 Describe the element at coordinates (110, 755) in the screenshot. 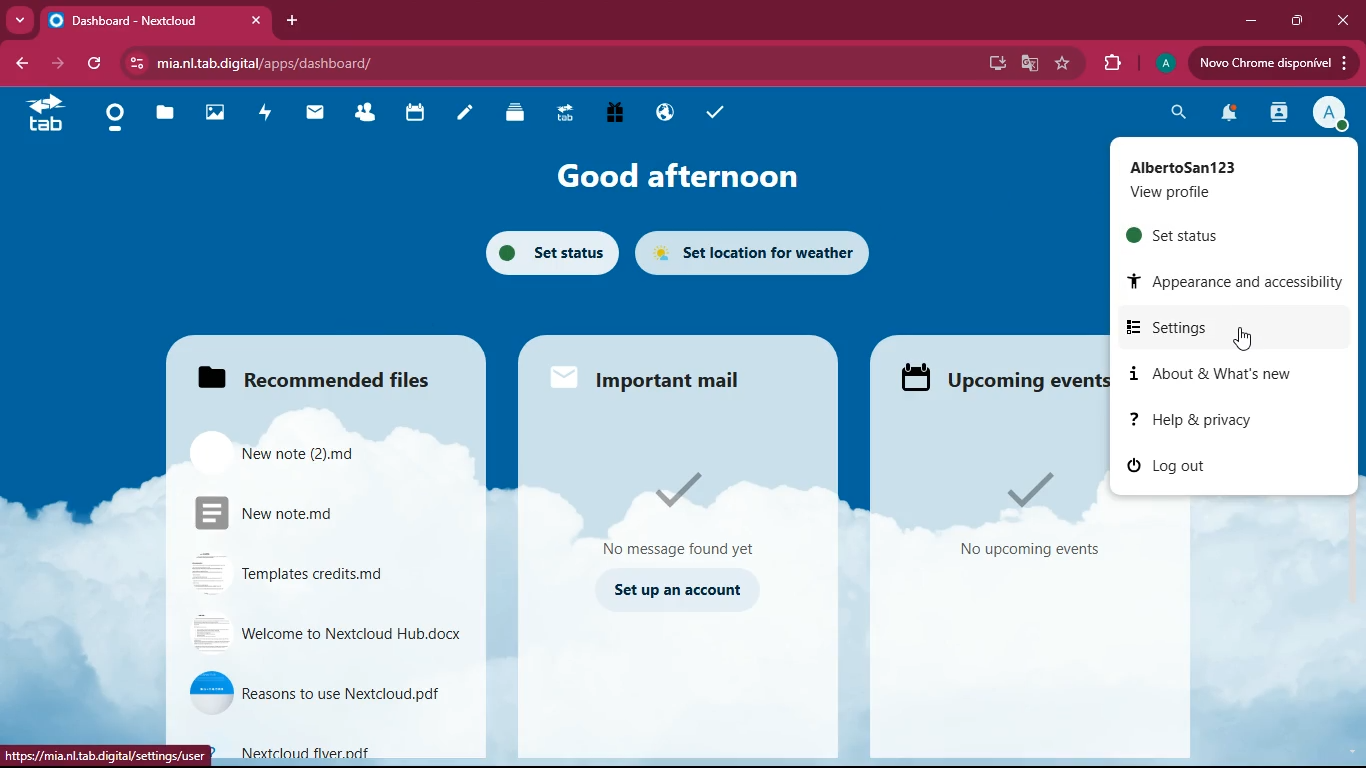

I see `url` at that location.